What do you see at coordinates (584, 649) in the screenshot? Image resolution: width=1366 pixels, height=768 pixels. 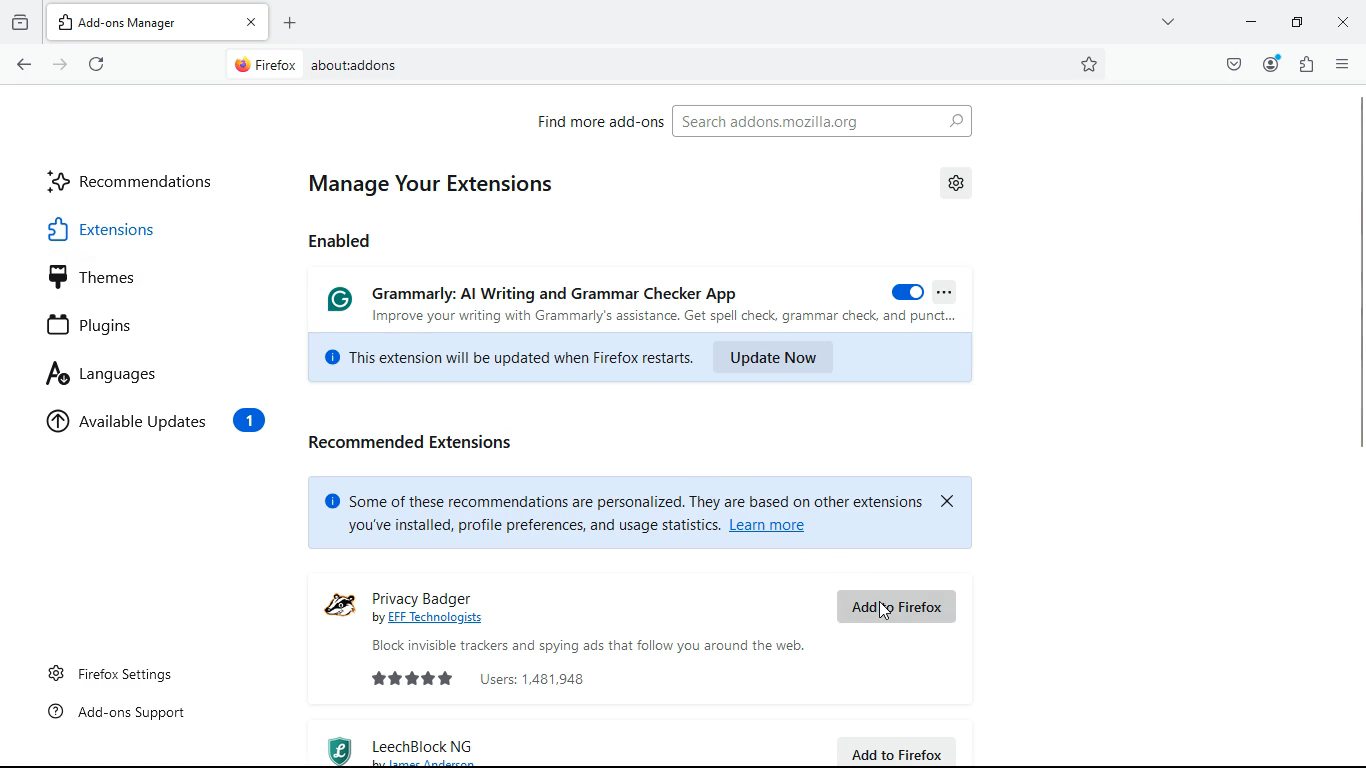 I see `Block invisible trackers and spying ads that follow you around the web.` at bounding box center [584, 649].